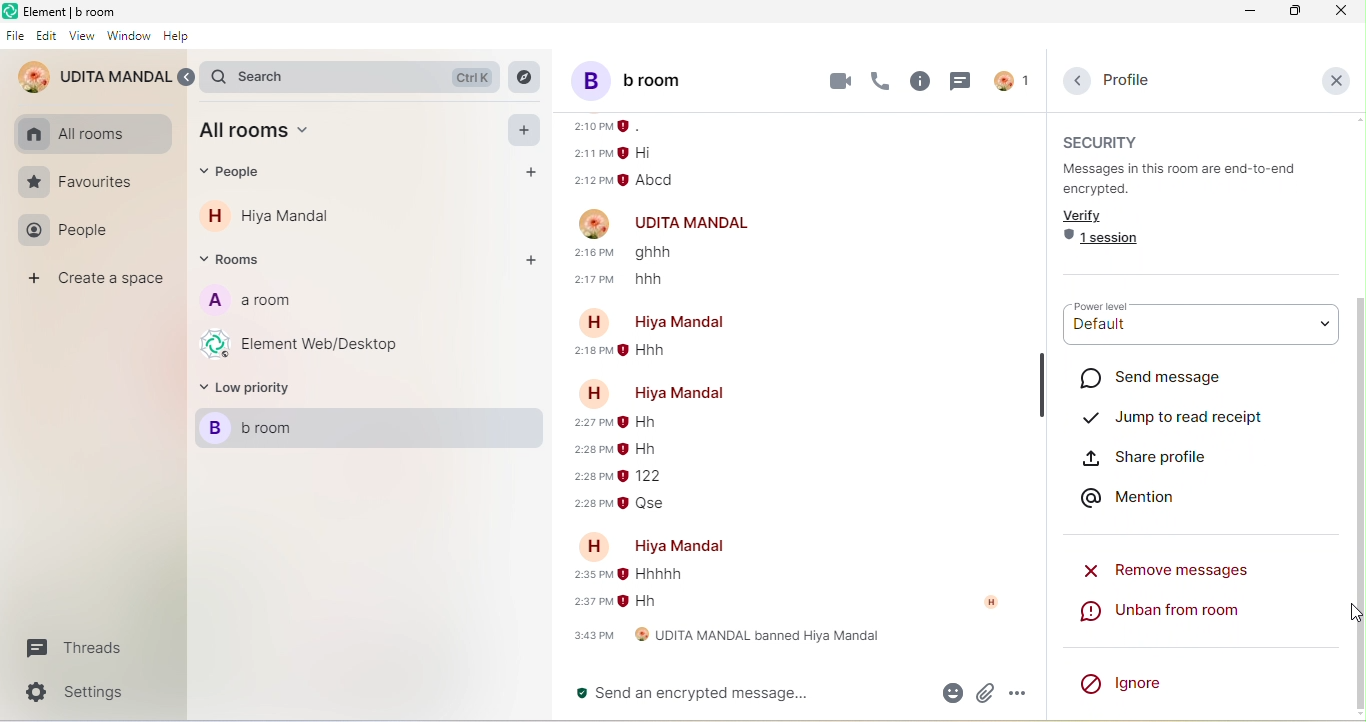  What do you see at coordinates (633, 591) in the screenshot?
I see `older message of hiya mandal` at bounding box center [633, 591].